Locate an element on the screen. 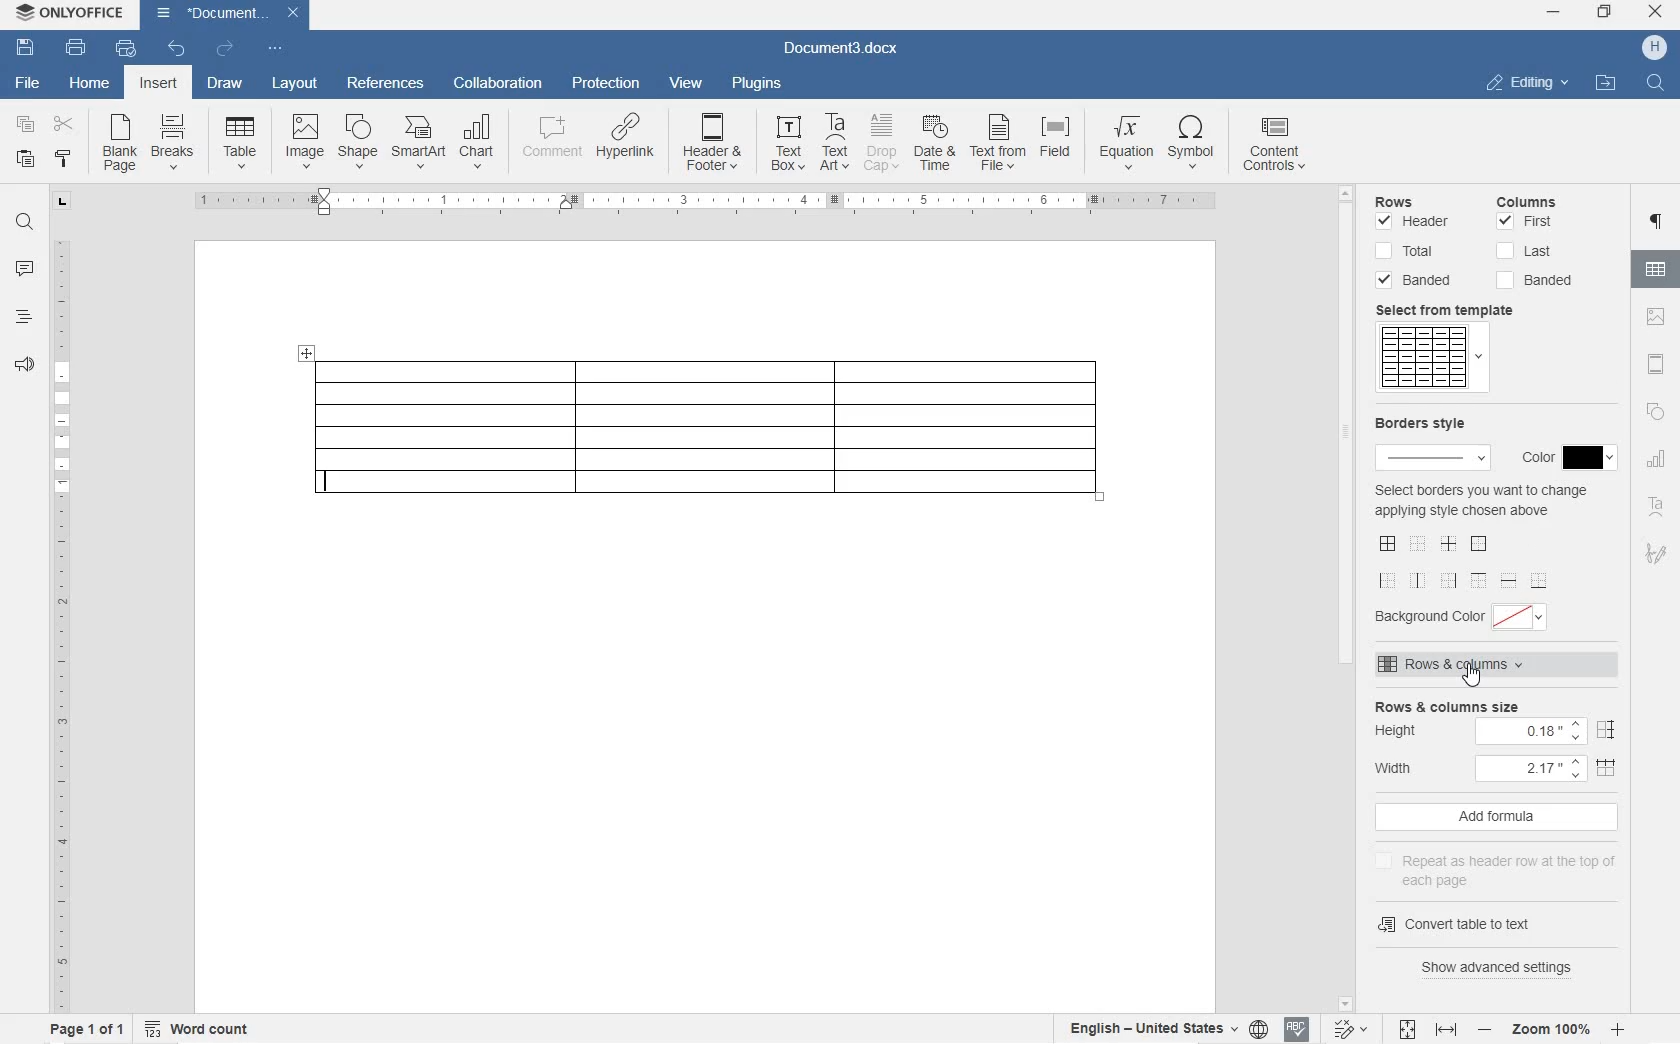 The width and height of the screenshot is (1680, 1044). CURSOR is located at coordinates (1472, 678).